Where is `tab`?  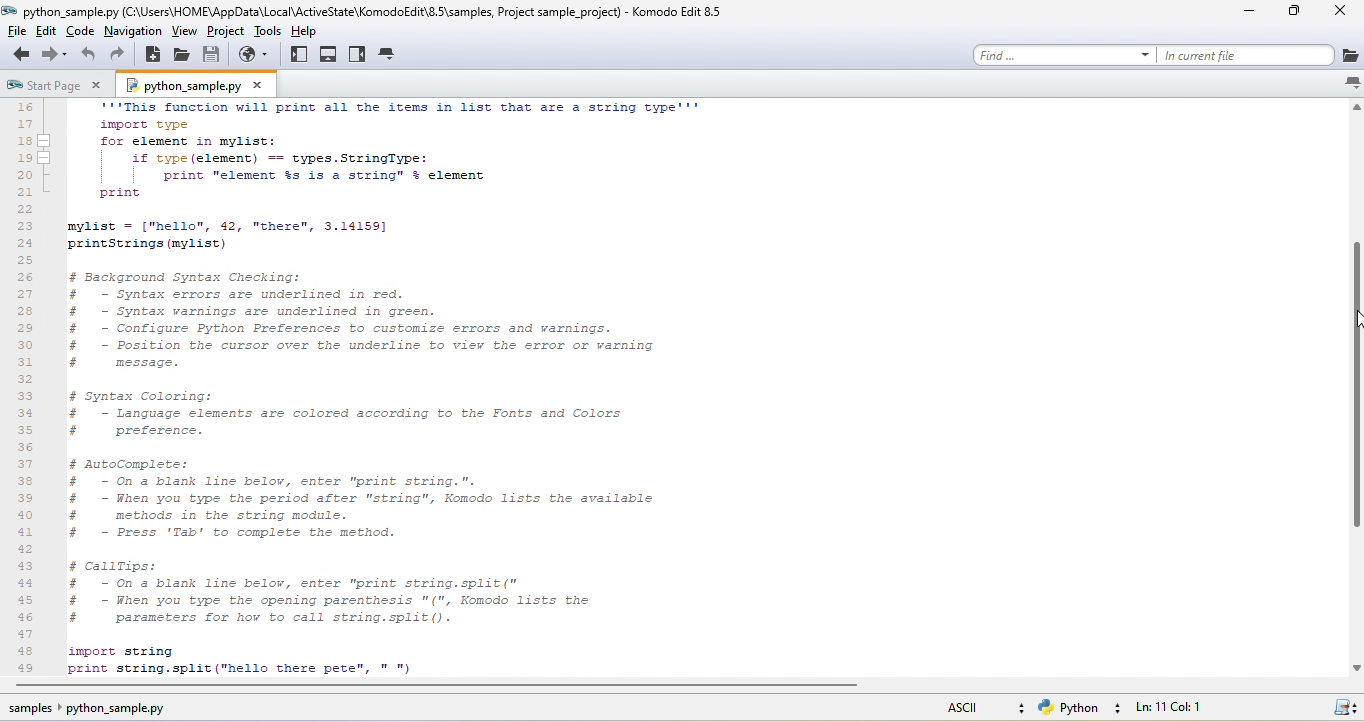
tab is located at coordinates (389, 55).